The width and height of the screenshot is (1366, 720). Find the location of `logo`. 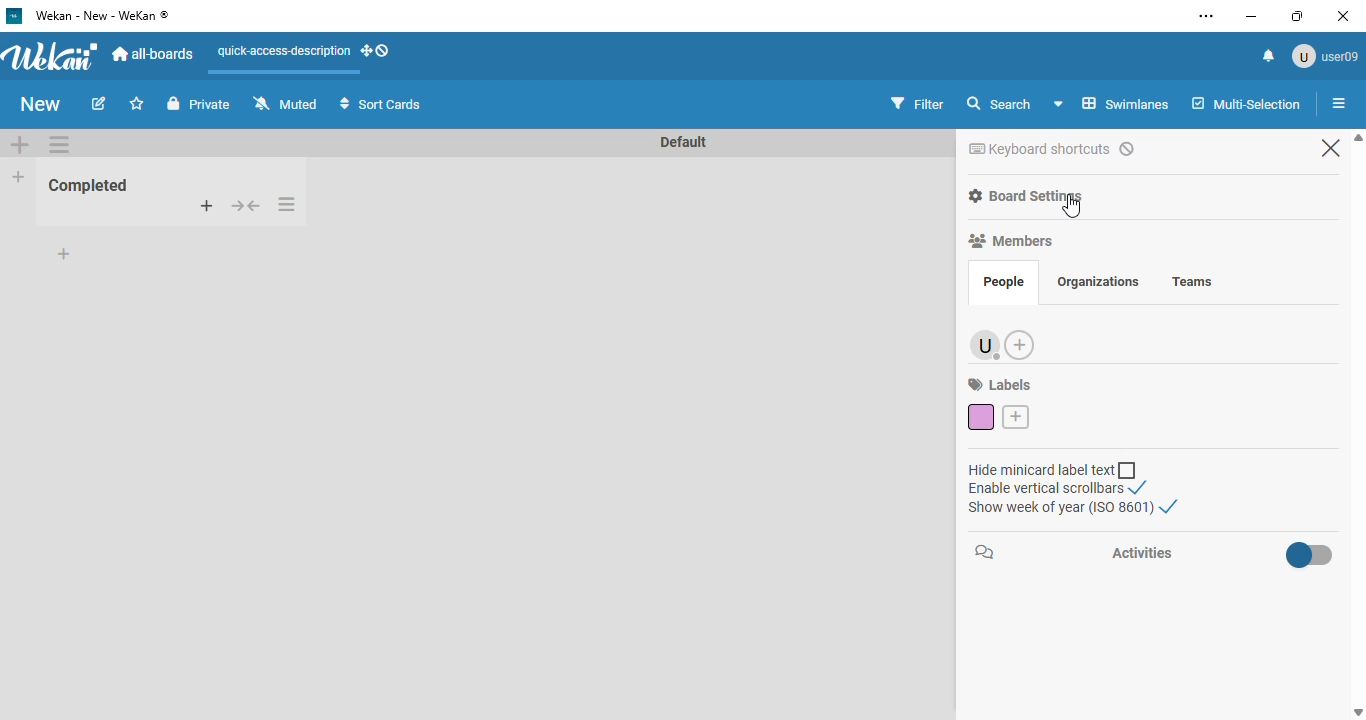

logo is located at coordinates (14, 16).